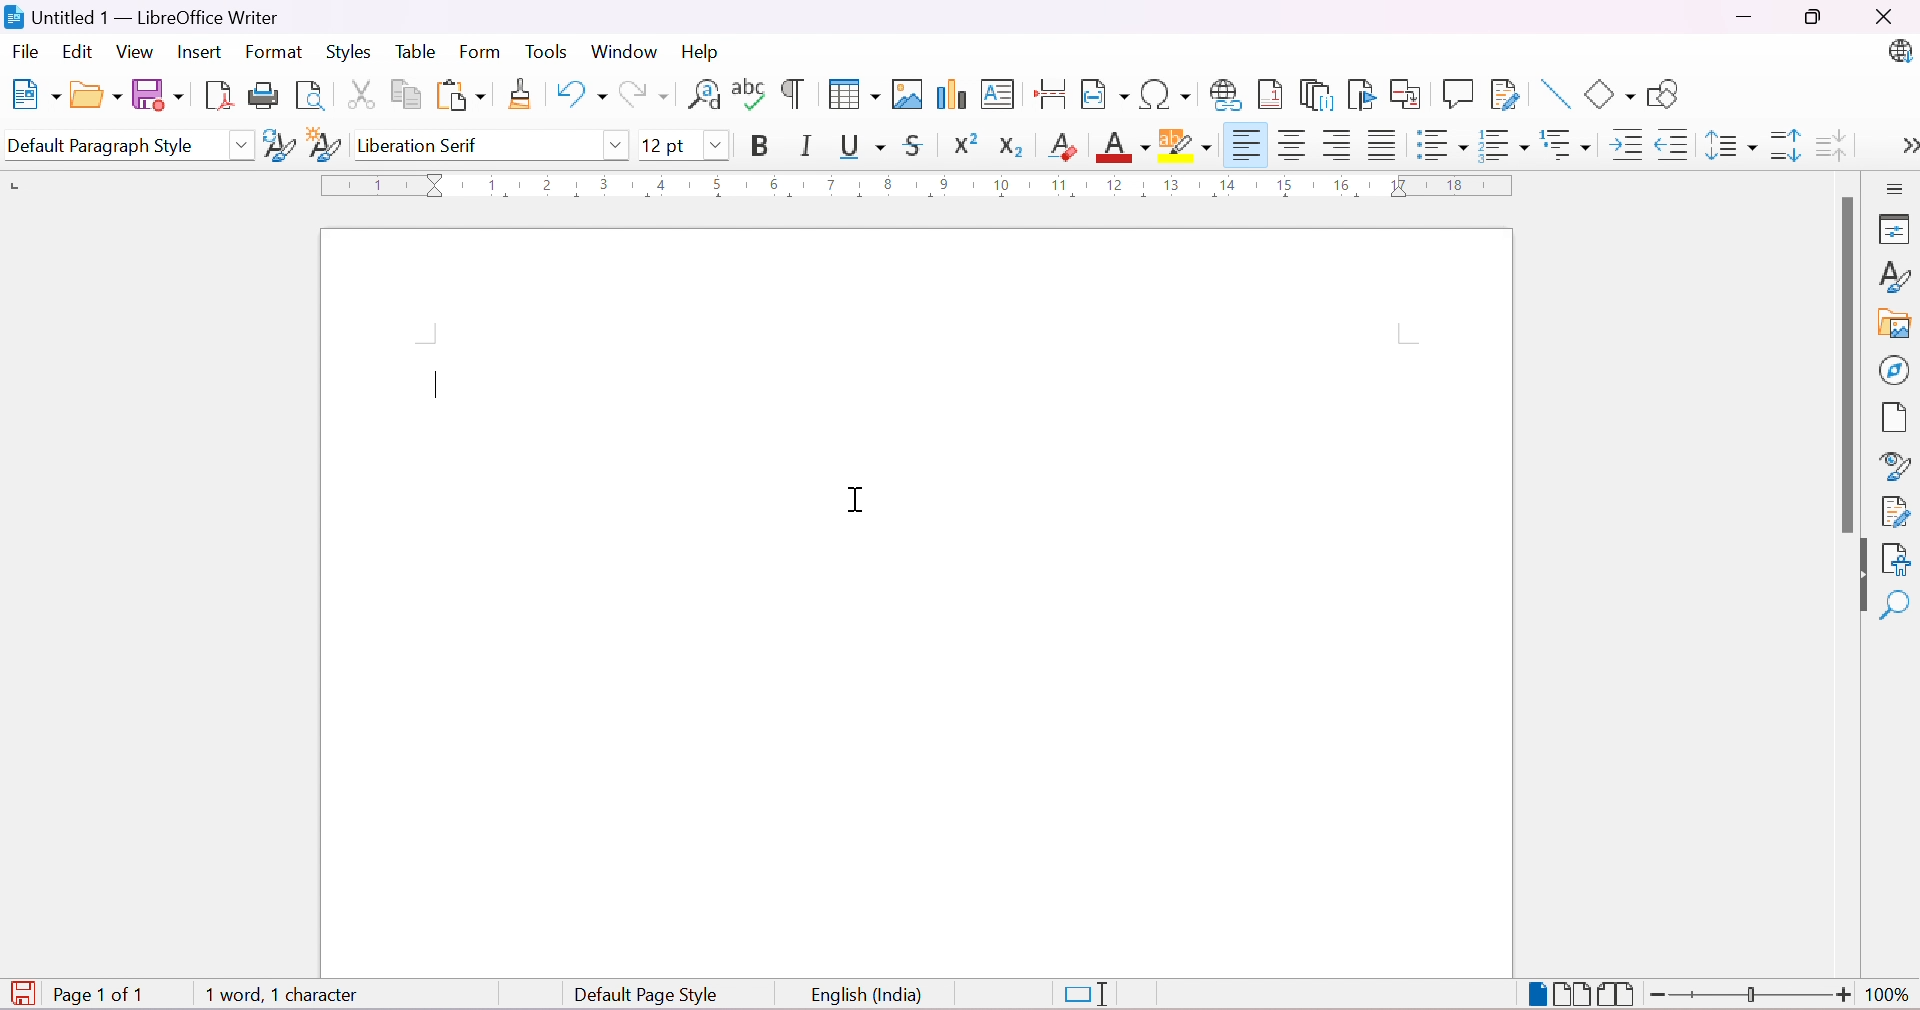 The width and height of the screenshot is (1920, 1010). I want to click on Increase Indent, so click(1623, 144).